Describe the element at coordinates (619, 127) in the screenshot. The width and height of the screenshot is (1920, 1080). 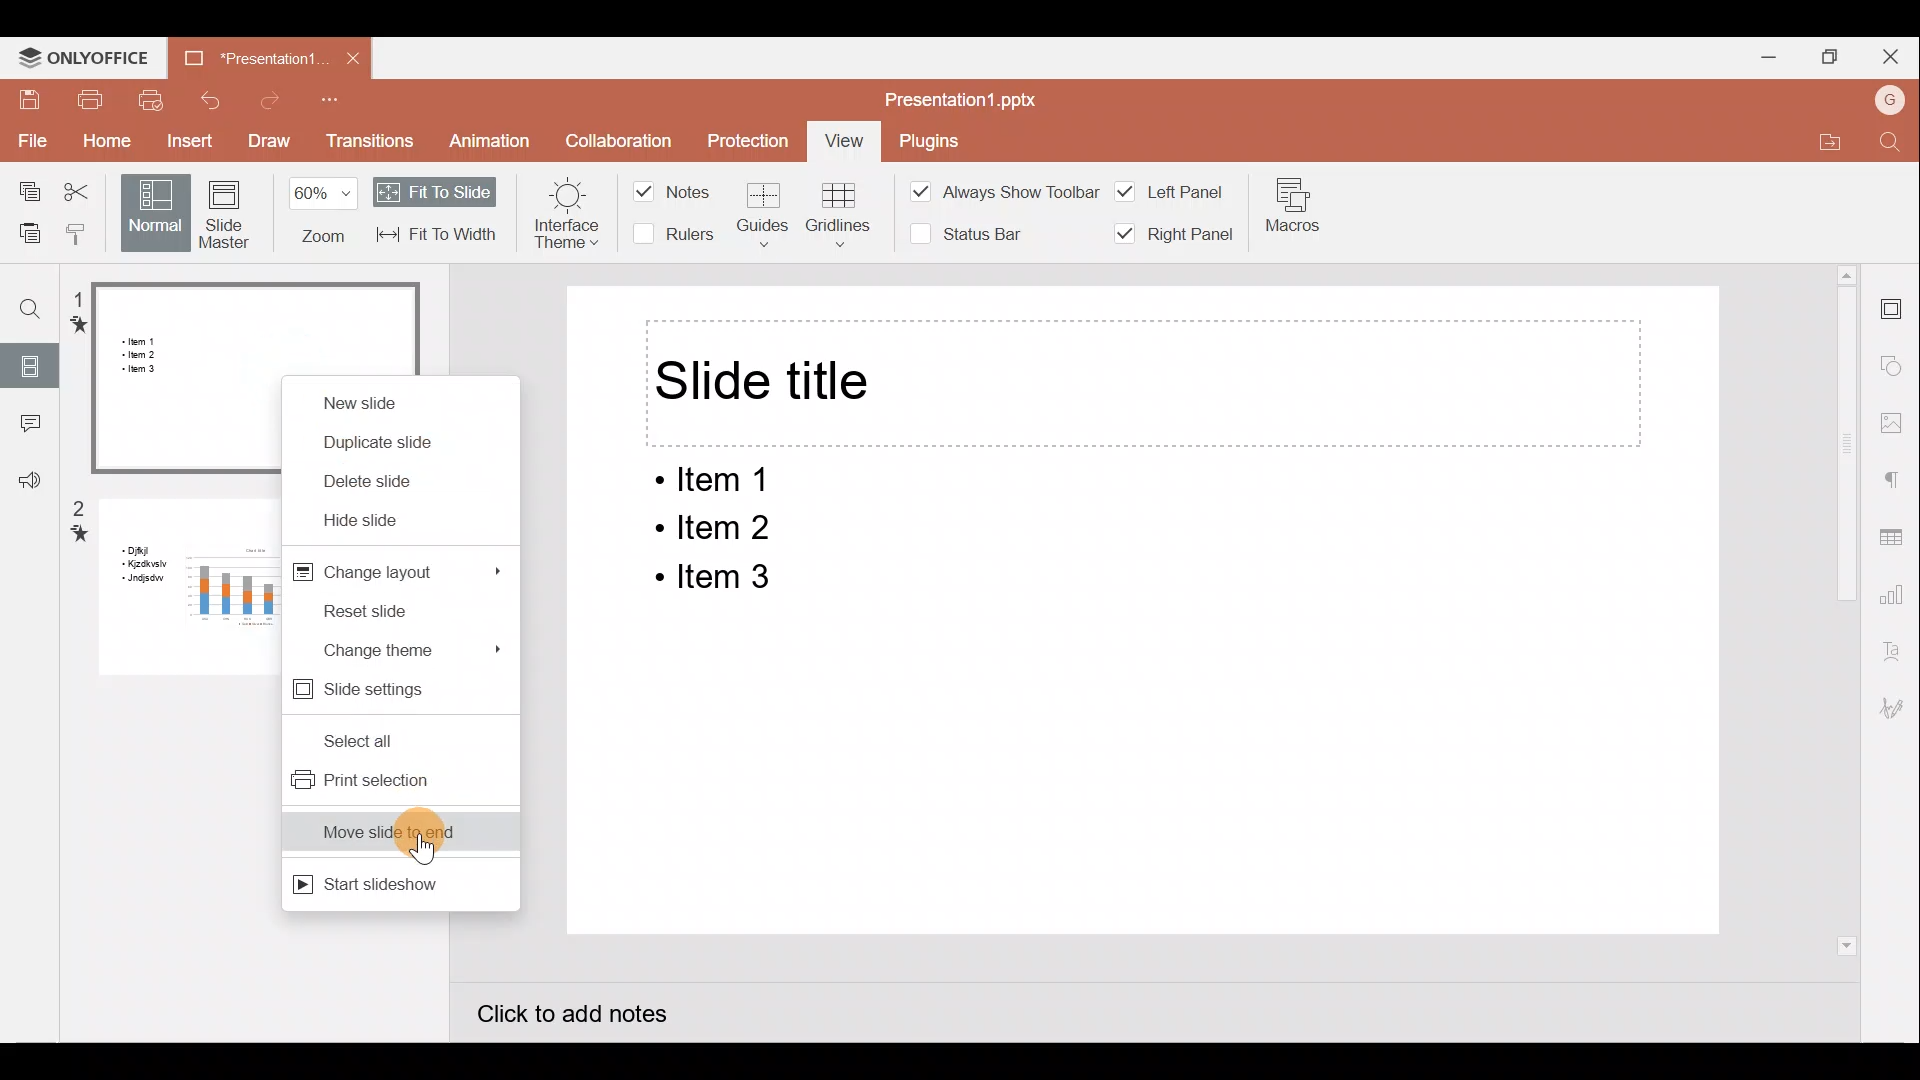
I see `Collaboration` at that location.